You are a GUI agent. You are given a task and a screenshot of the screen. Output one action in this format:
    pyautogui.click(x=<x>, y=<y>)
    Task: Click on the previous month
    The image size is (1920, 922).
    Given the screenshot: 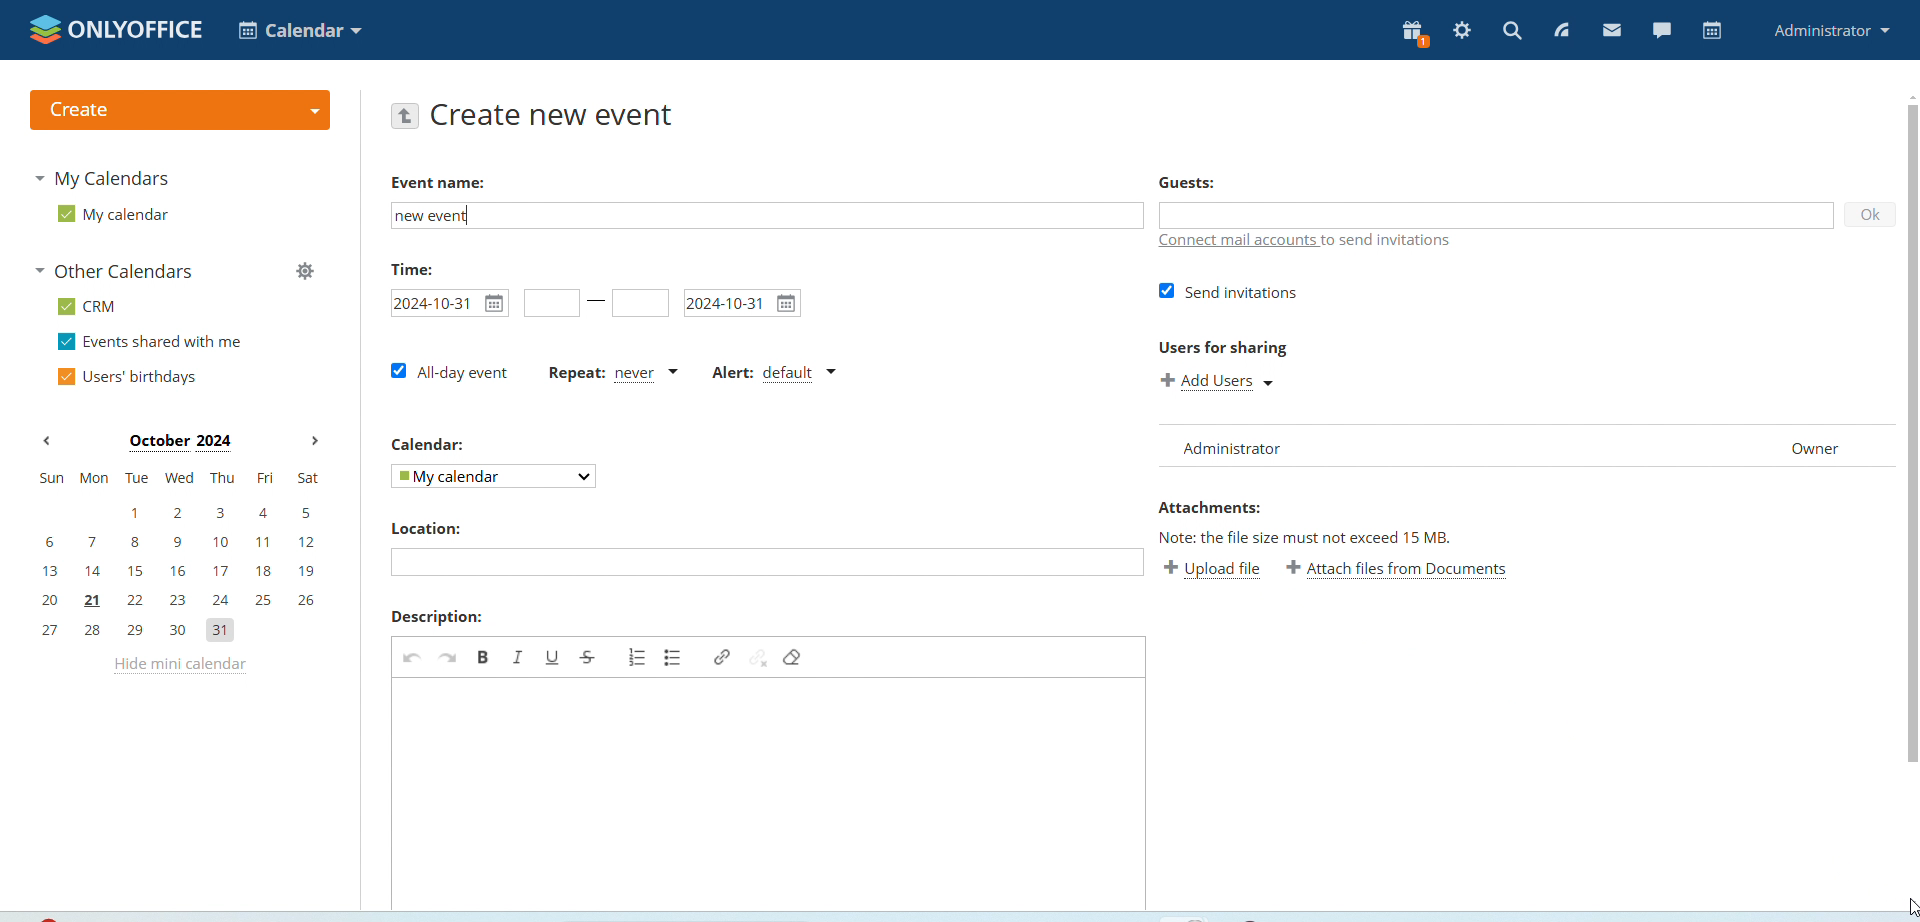 What is the action you would take?
    pyautogui.click(x=47, y=441)
    